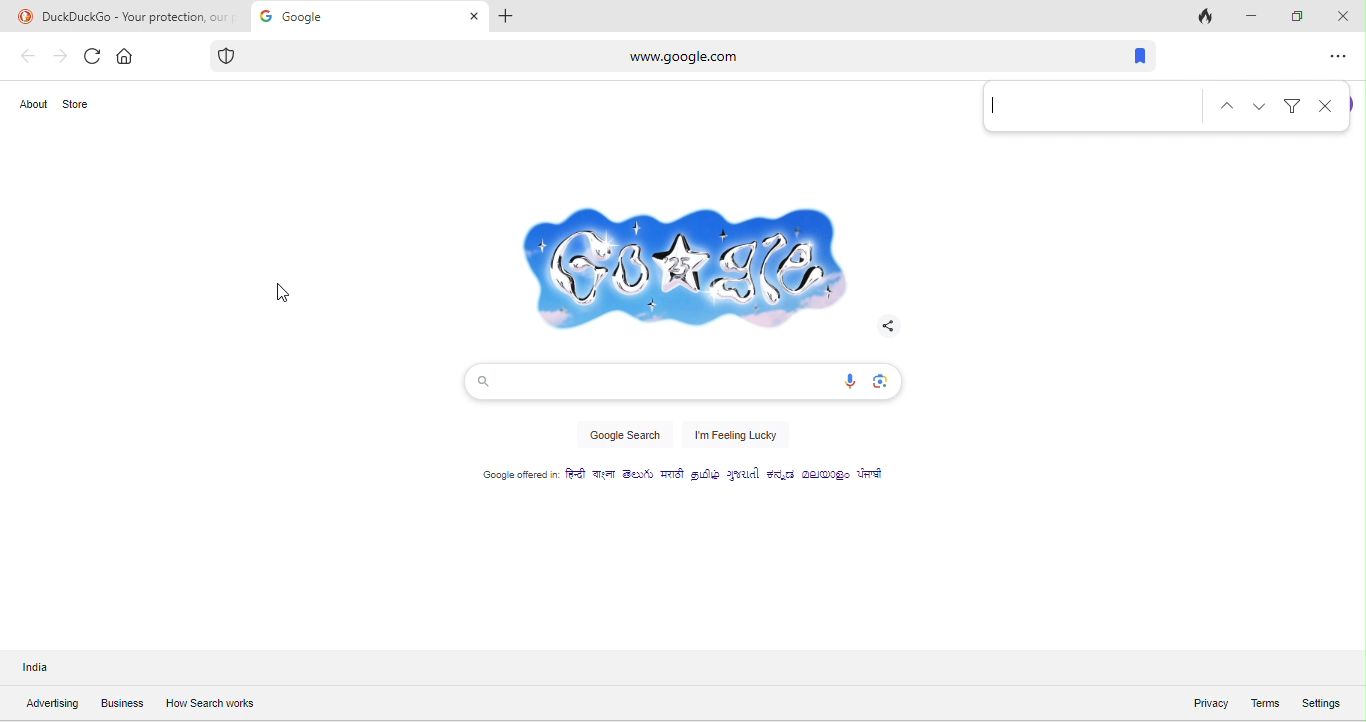 Image resolution: width=1366 pixels, height=722 pixels. Describe the element at coordinates (1264, 702) in the screenshot. I see `terms` at that location.